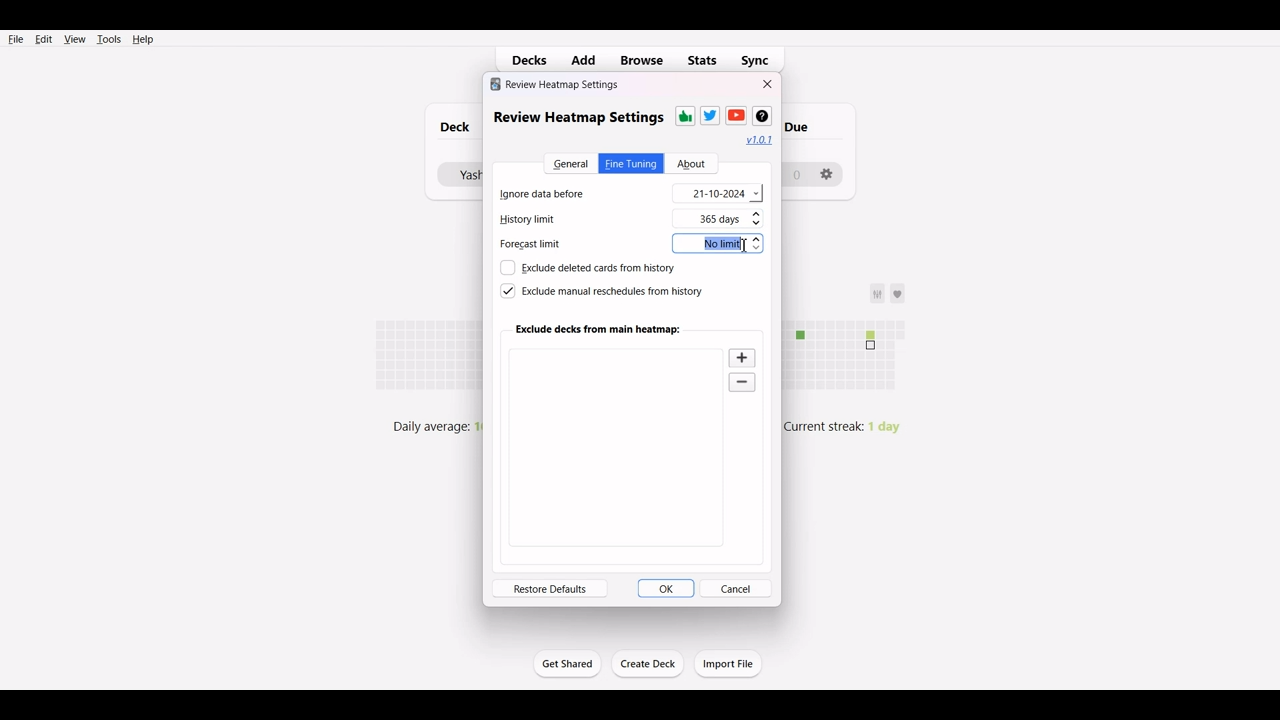 This screenshot has height=720, width=1280. I want to click on Ignore data before, so click(557, 192).